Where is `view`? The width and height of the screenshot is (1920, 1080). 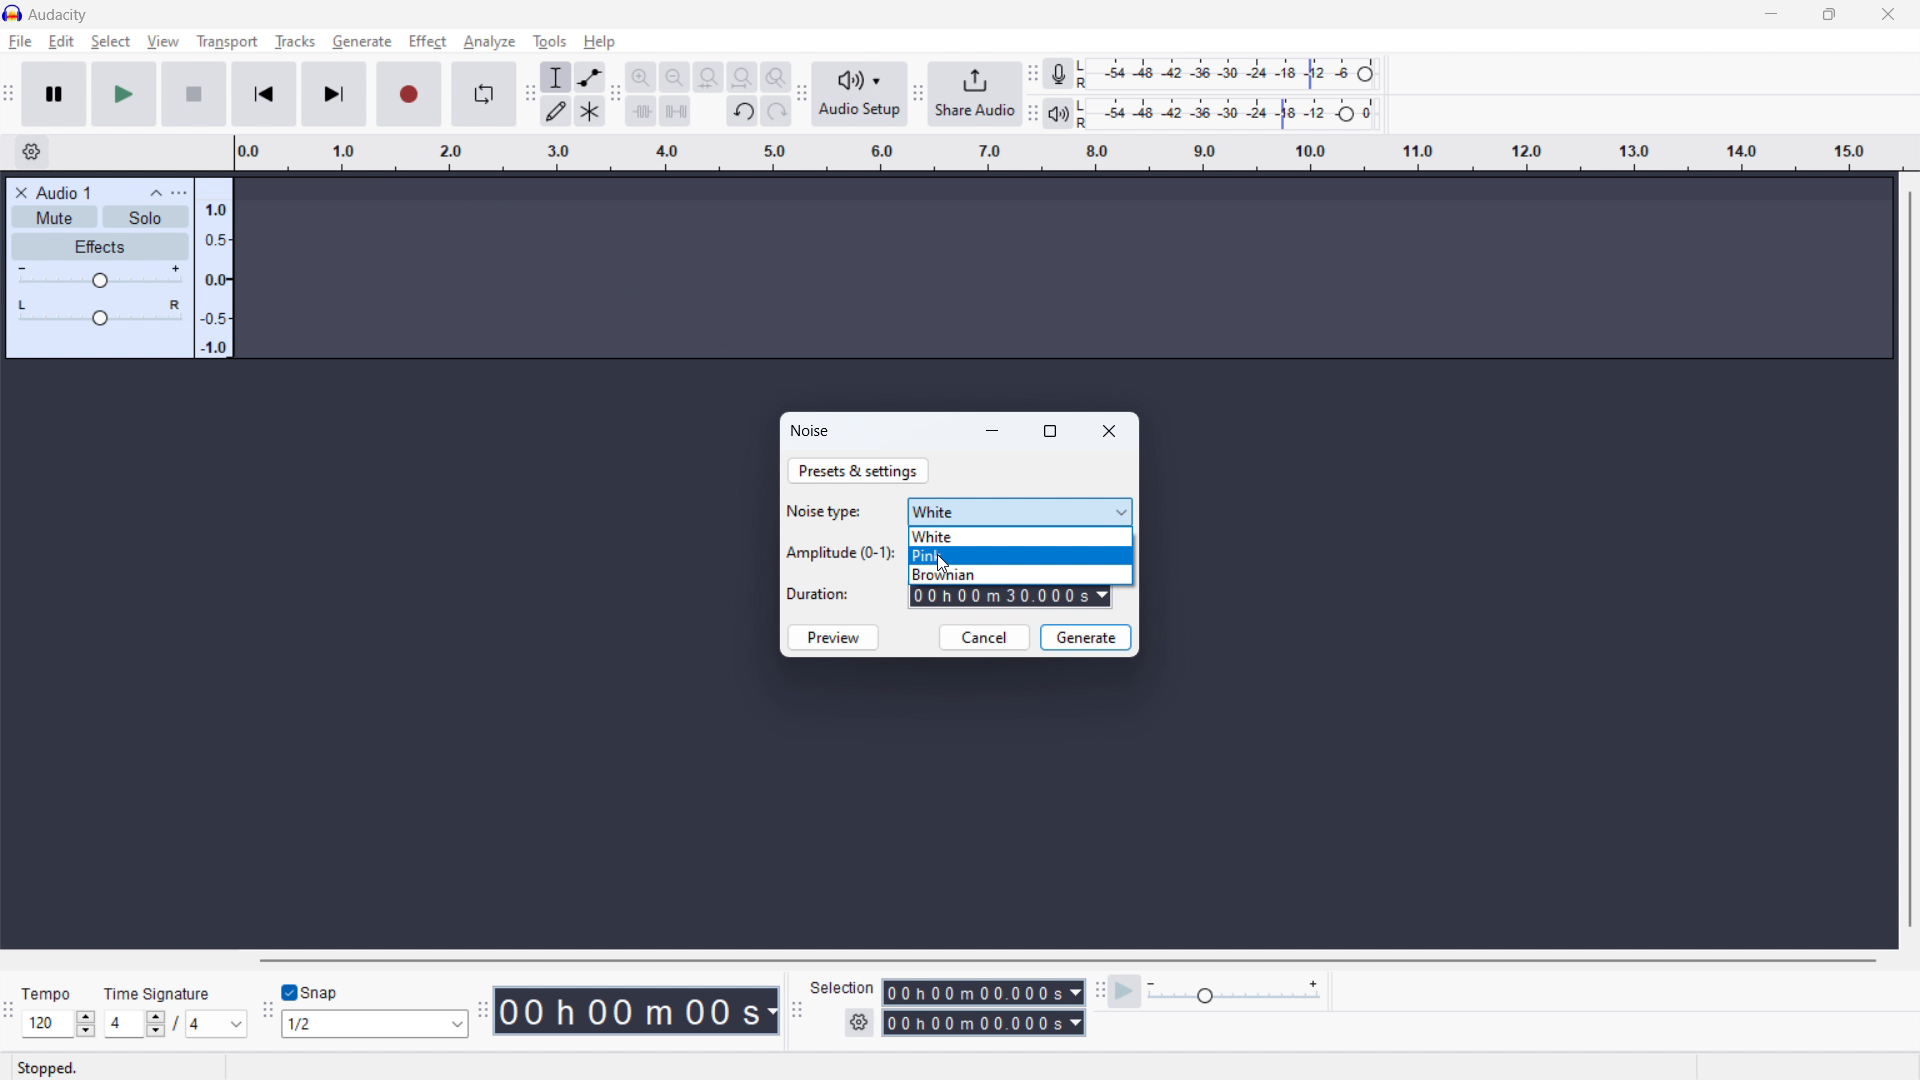 view is located at coordinates (163, 41).